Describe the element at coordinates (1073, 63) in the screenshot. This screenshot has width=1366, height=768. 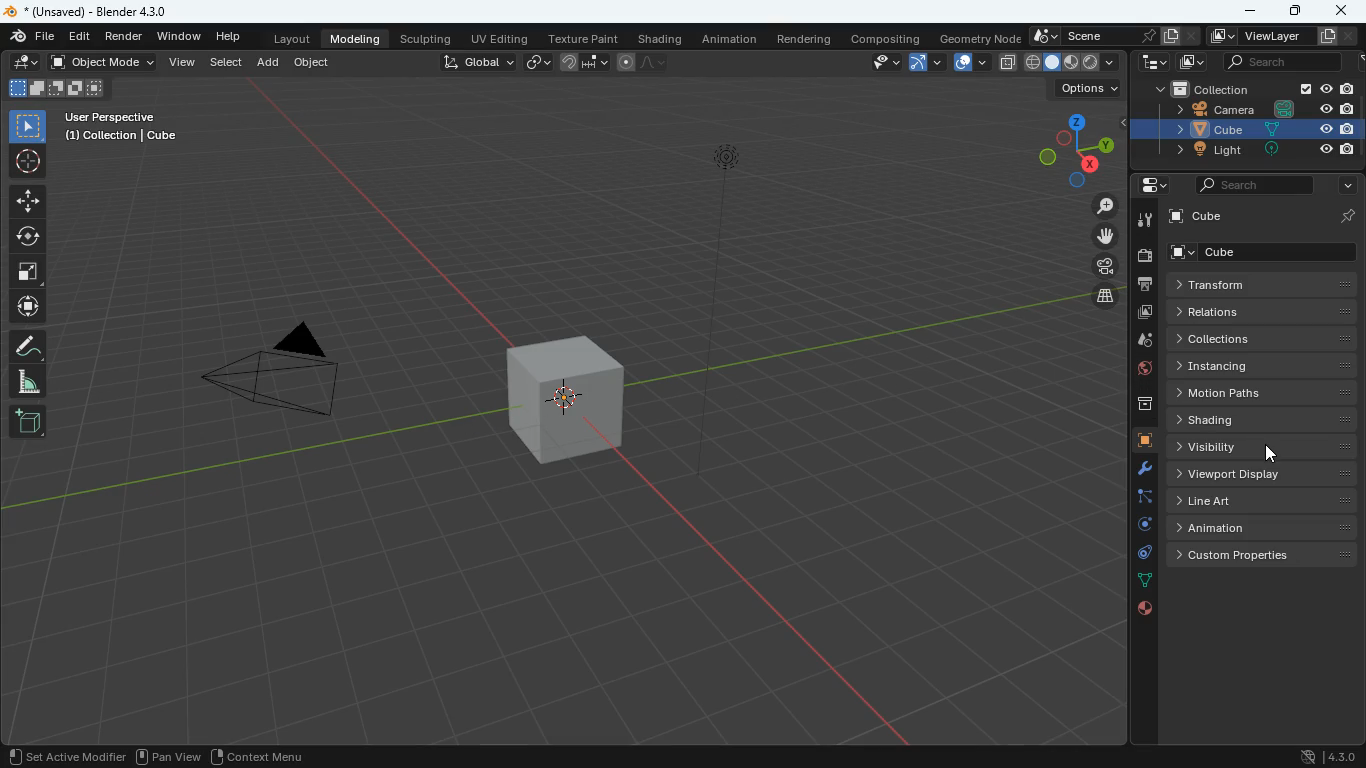
I see `placement` at that location.